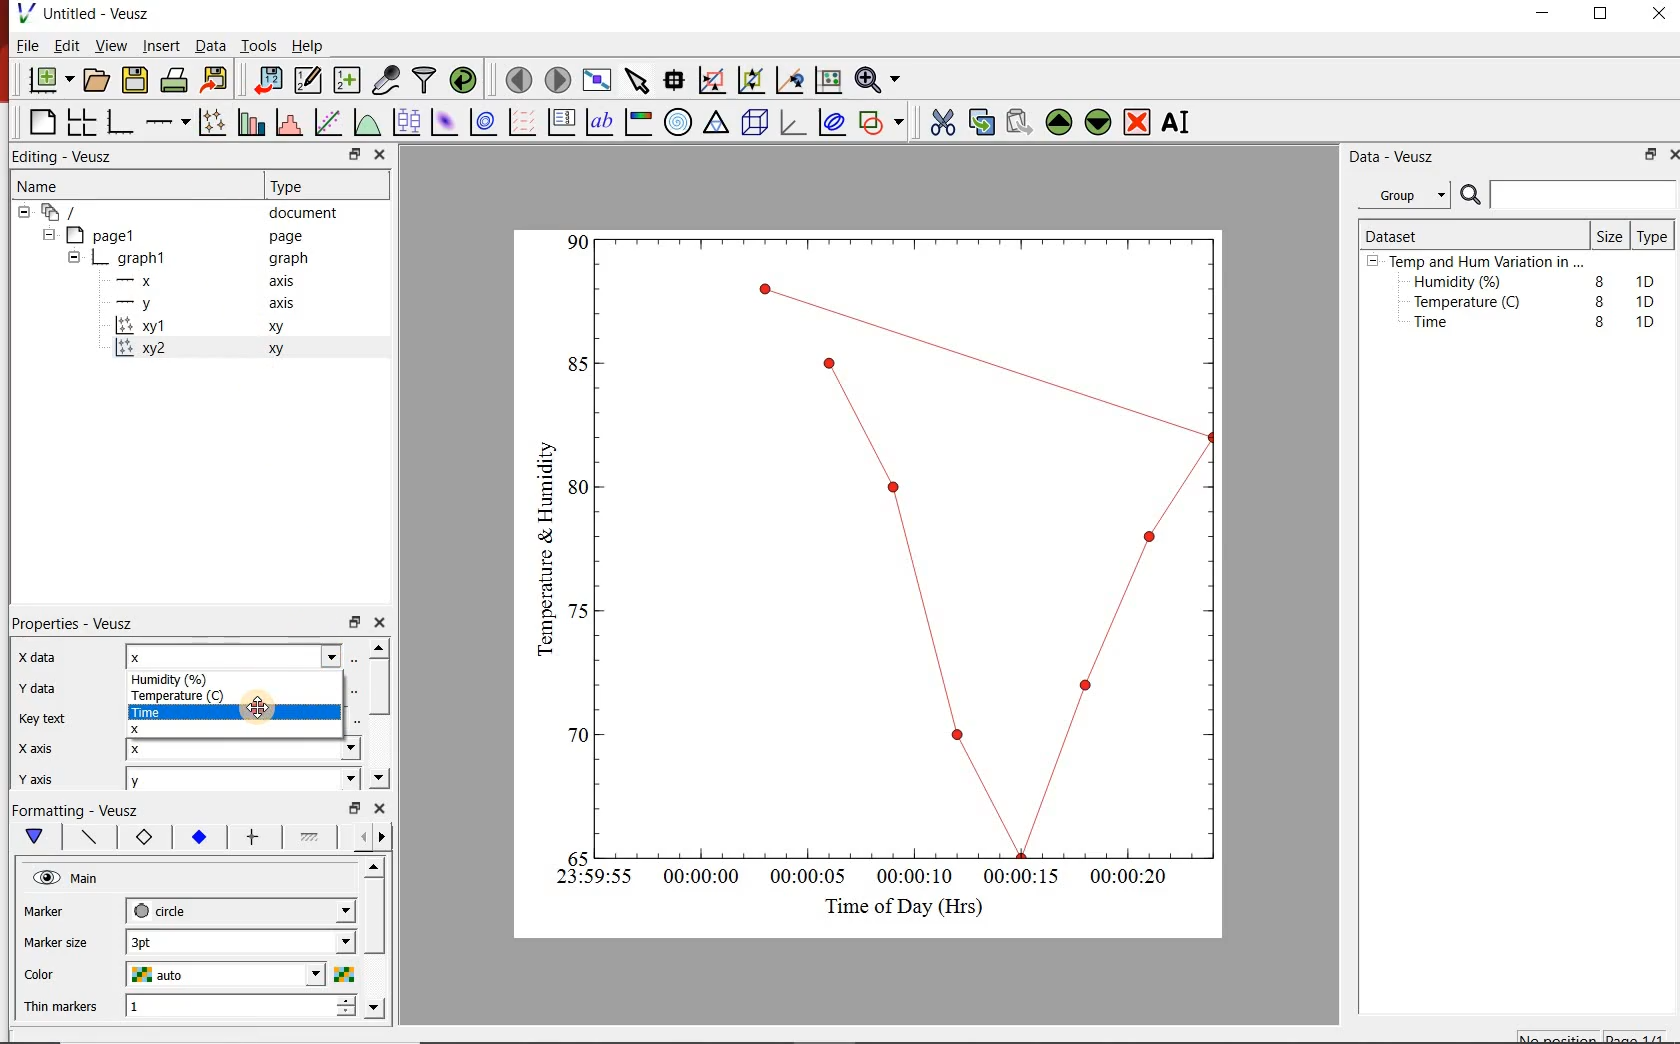 This screenshot has height=1044, width=1680. Describe the element at coordinates (1645, 321) in the screenshot. I see `1D` at that location.